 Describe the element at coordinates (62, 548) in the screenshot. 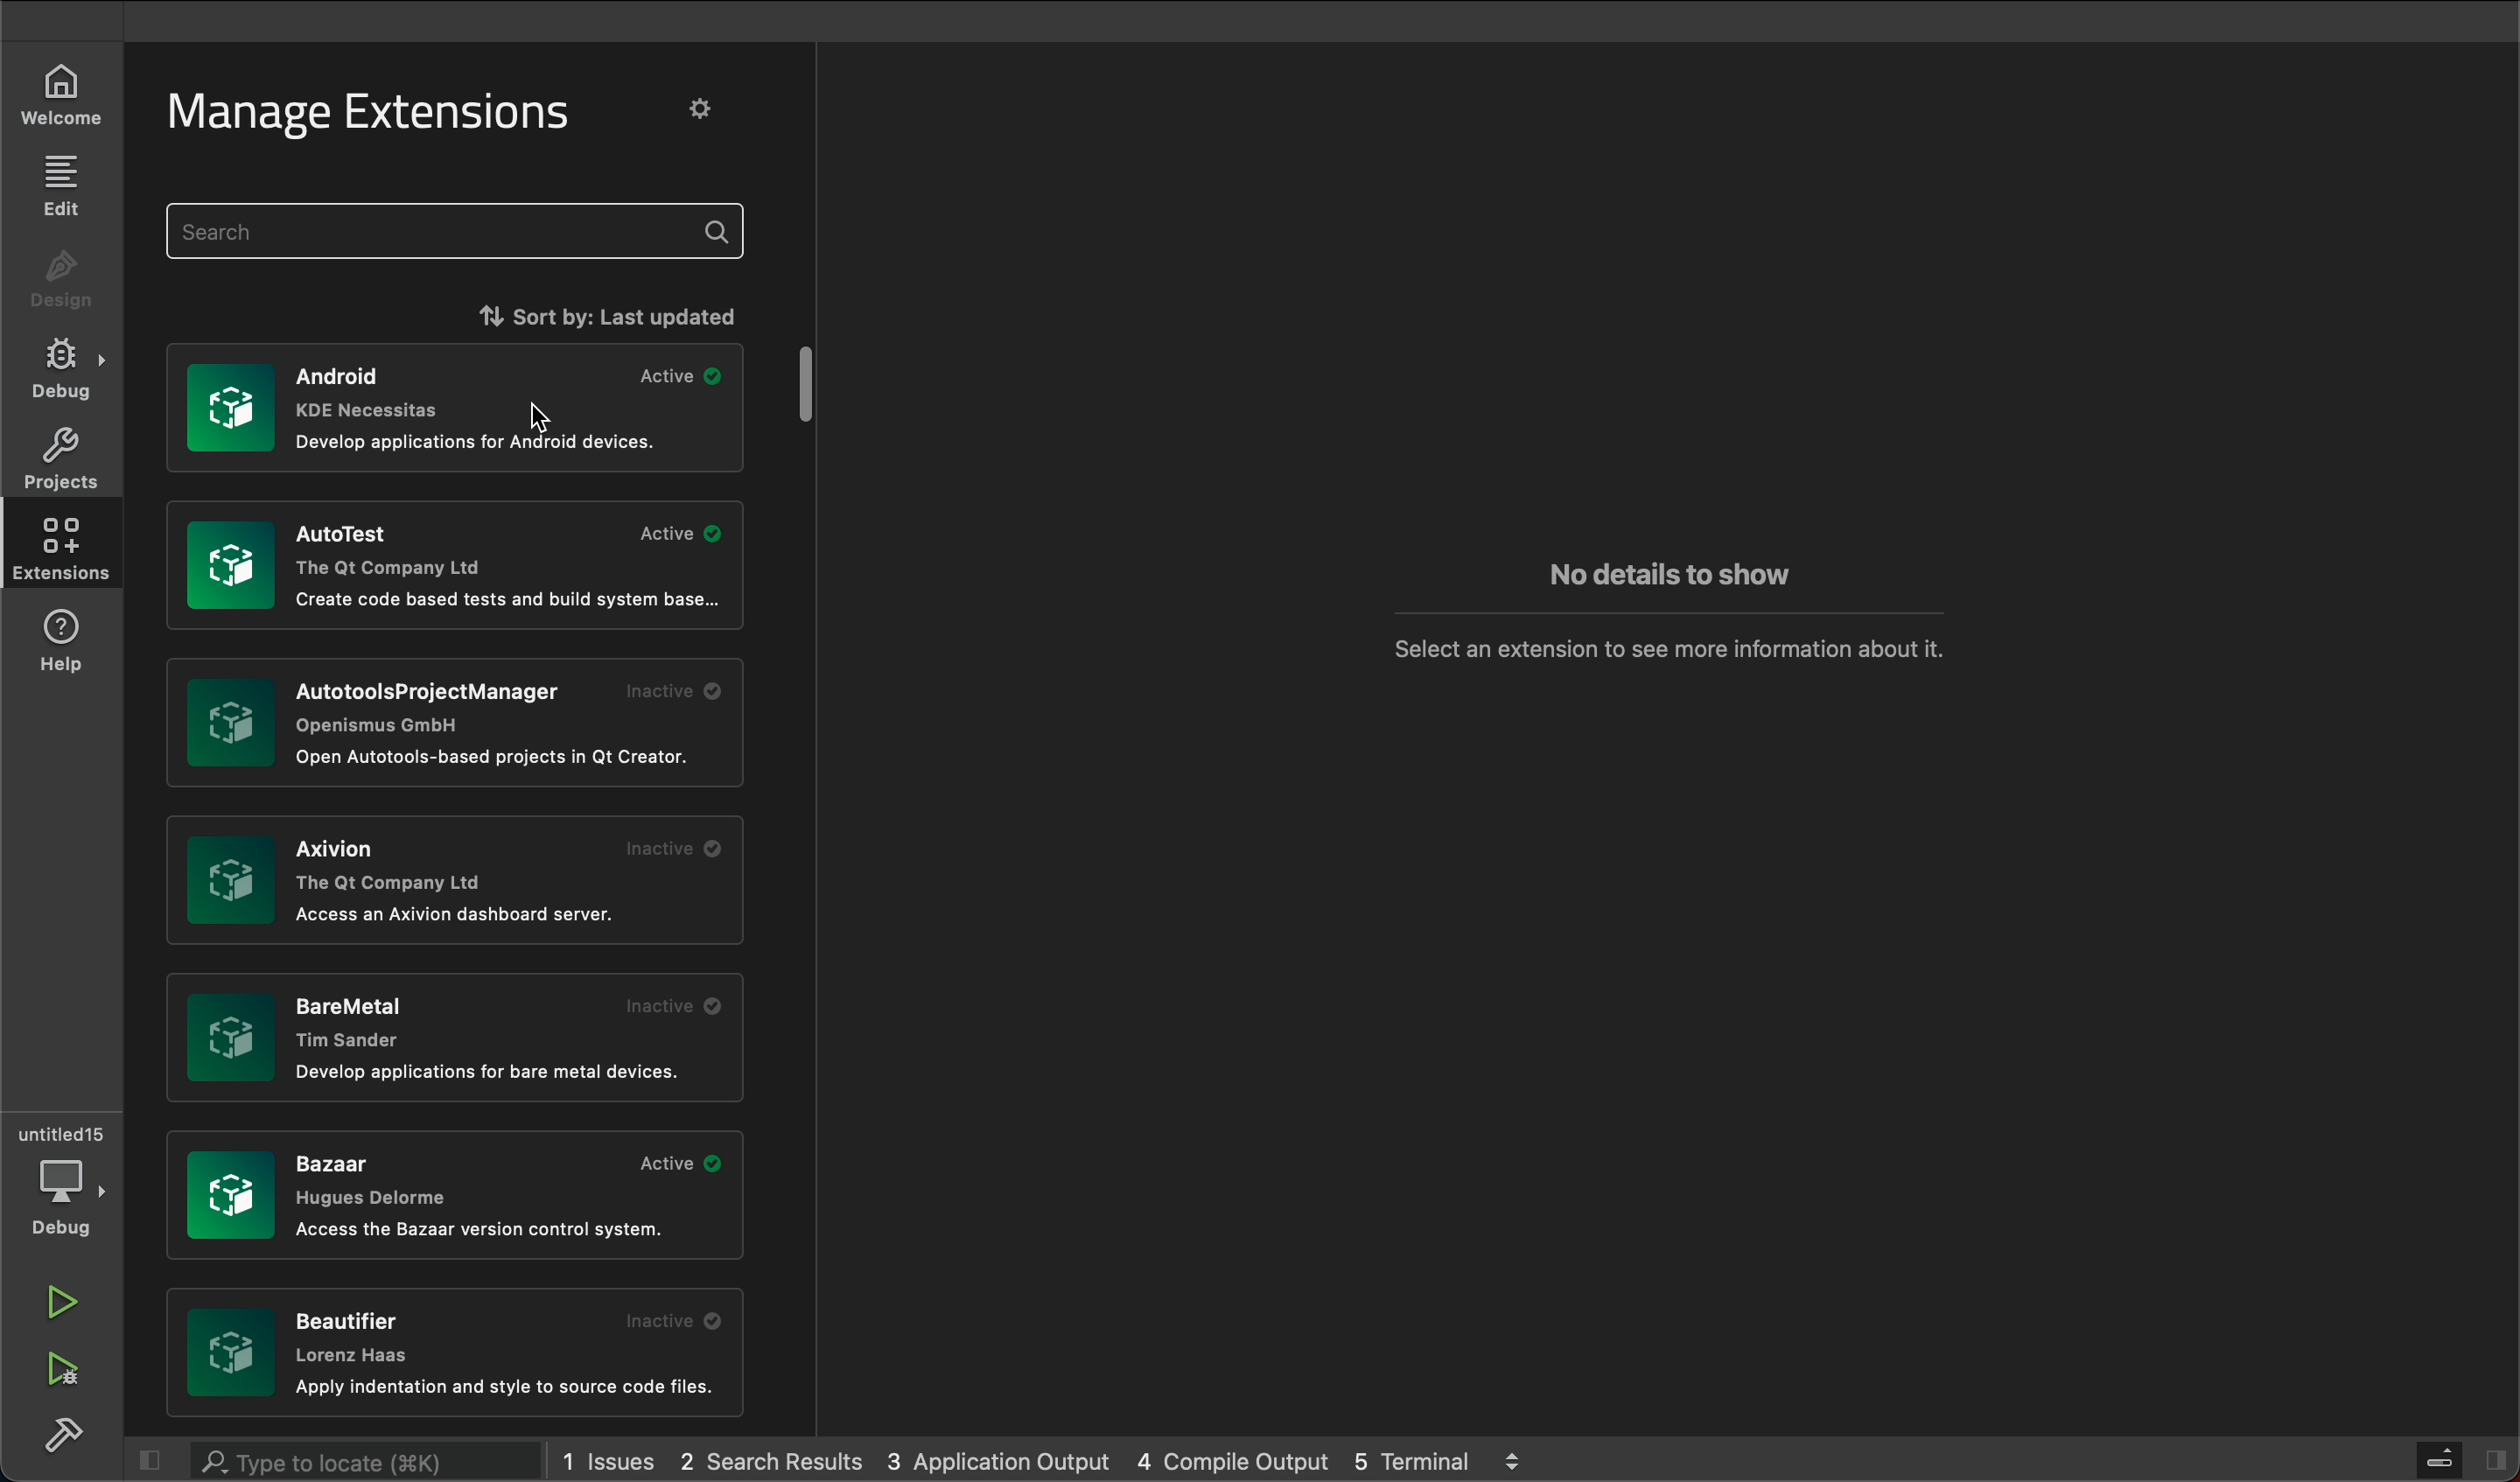

I see `extensions` at that location.